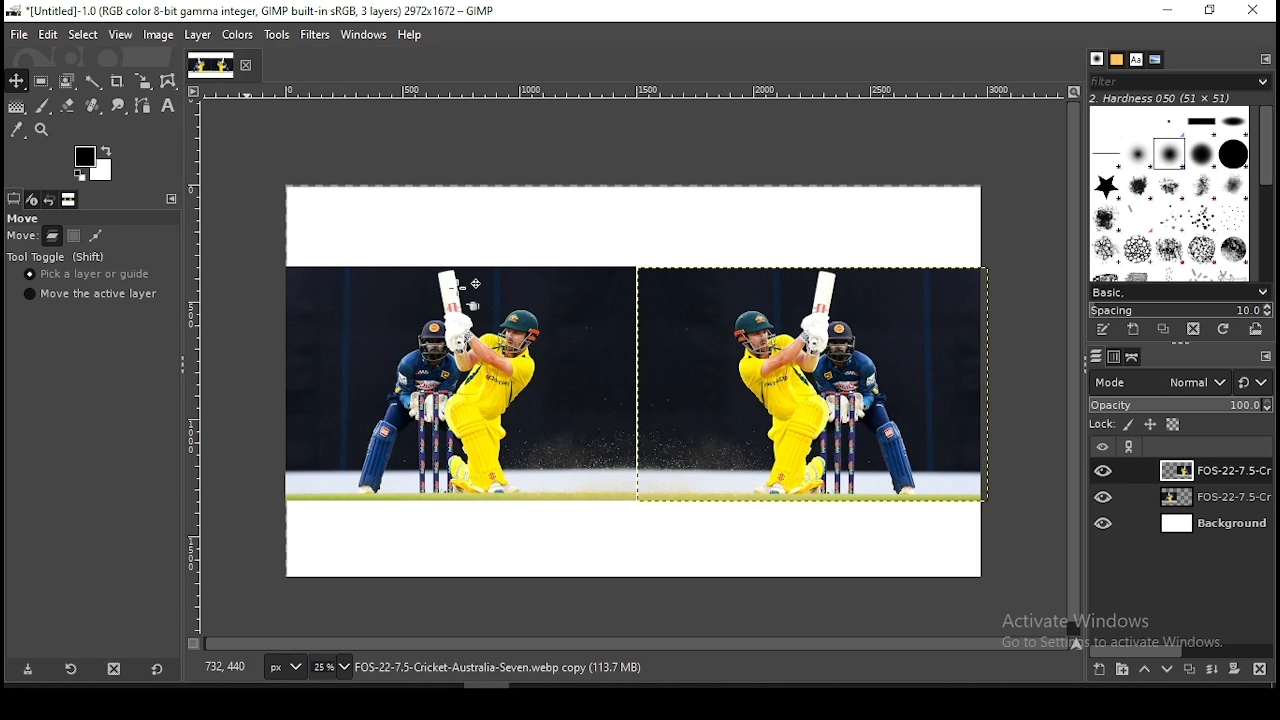  What do you see at coordinates (1162, 97) in the screenshot?
I see `text` at bounding box center [1162, 97].